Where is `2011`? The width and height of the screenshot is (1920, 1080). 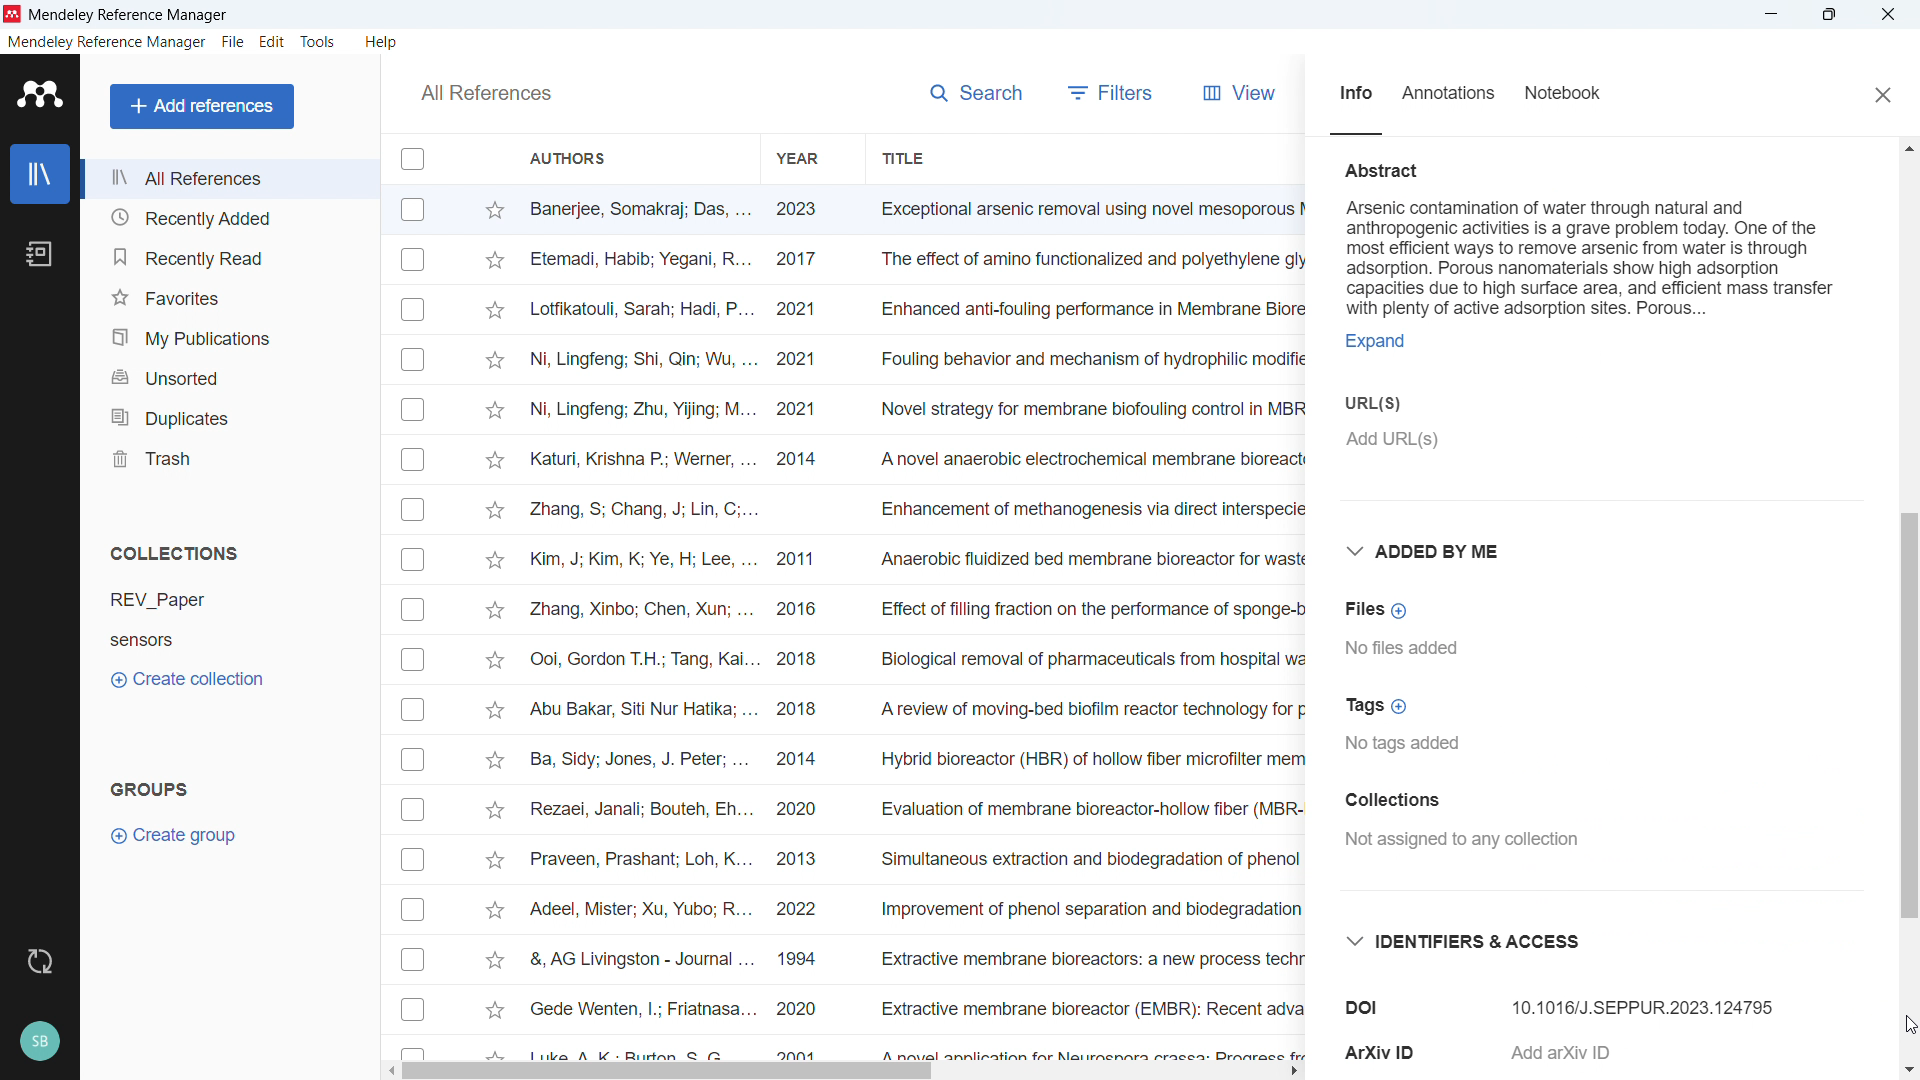
2011 is located at coordinates (802, 562).